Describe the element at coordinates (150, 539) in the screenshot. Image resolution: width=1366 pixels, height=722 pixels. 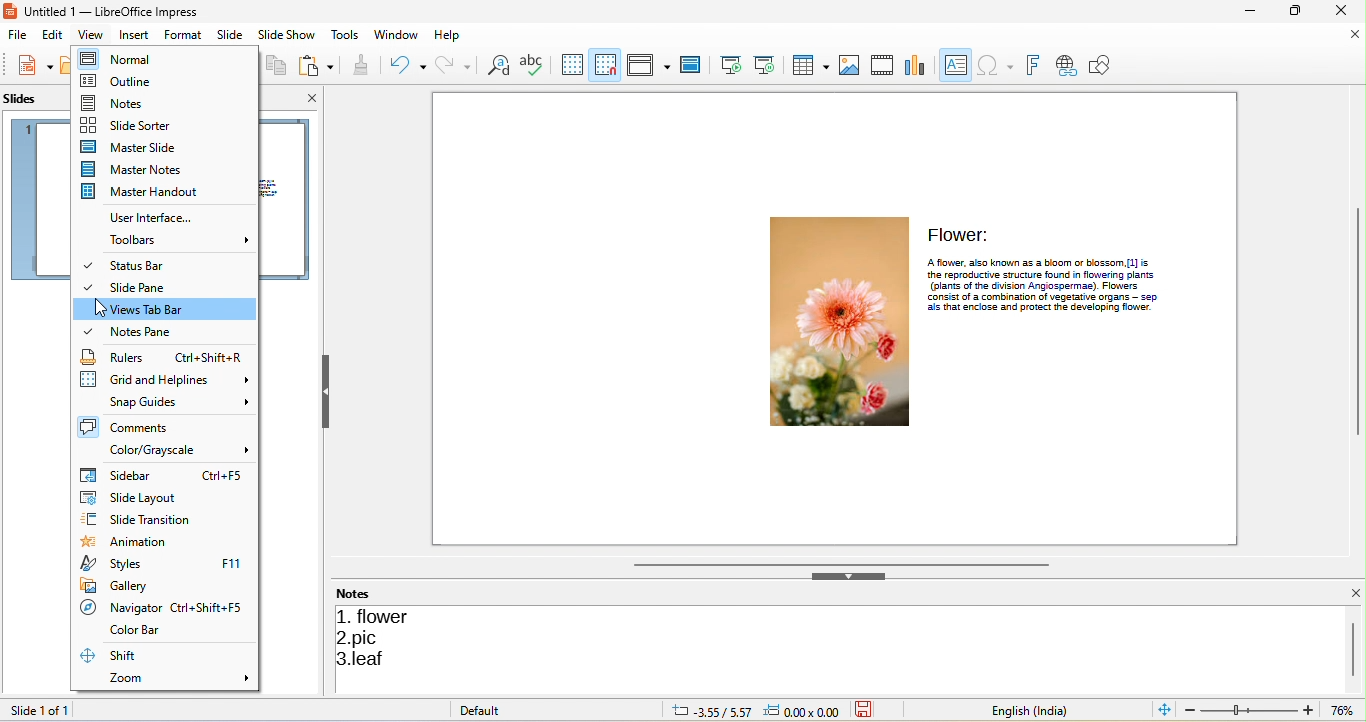
I see `animation` at that location.